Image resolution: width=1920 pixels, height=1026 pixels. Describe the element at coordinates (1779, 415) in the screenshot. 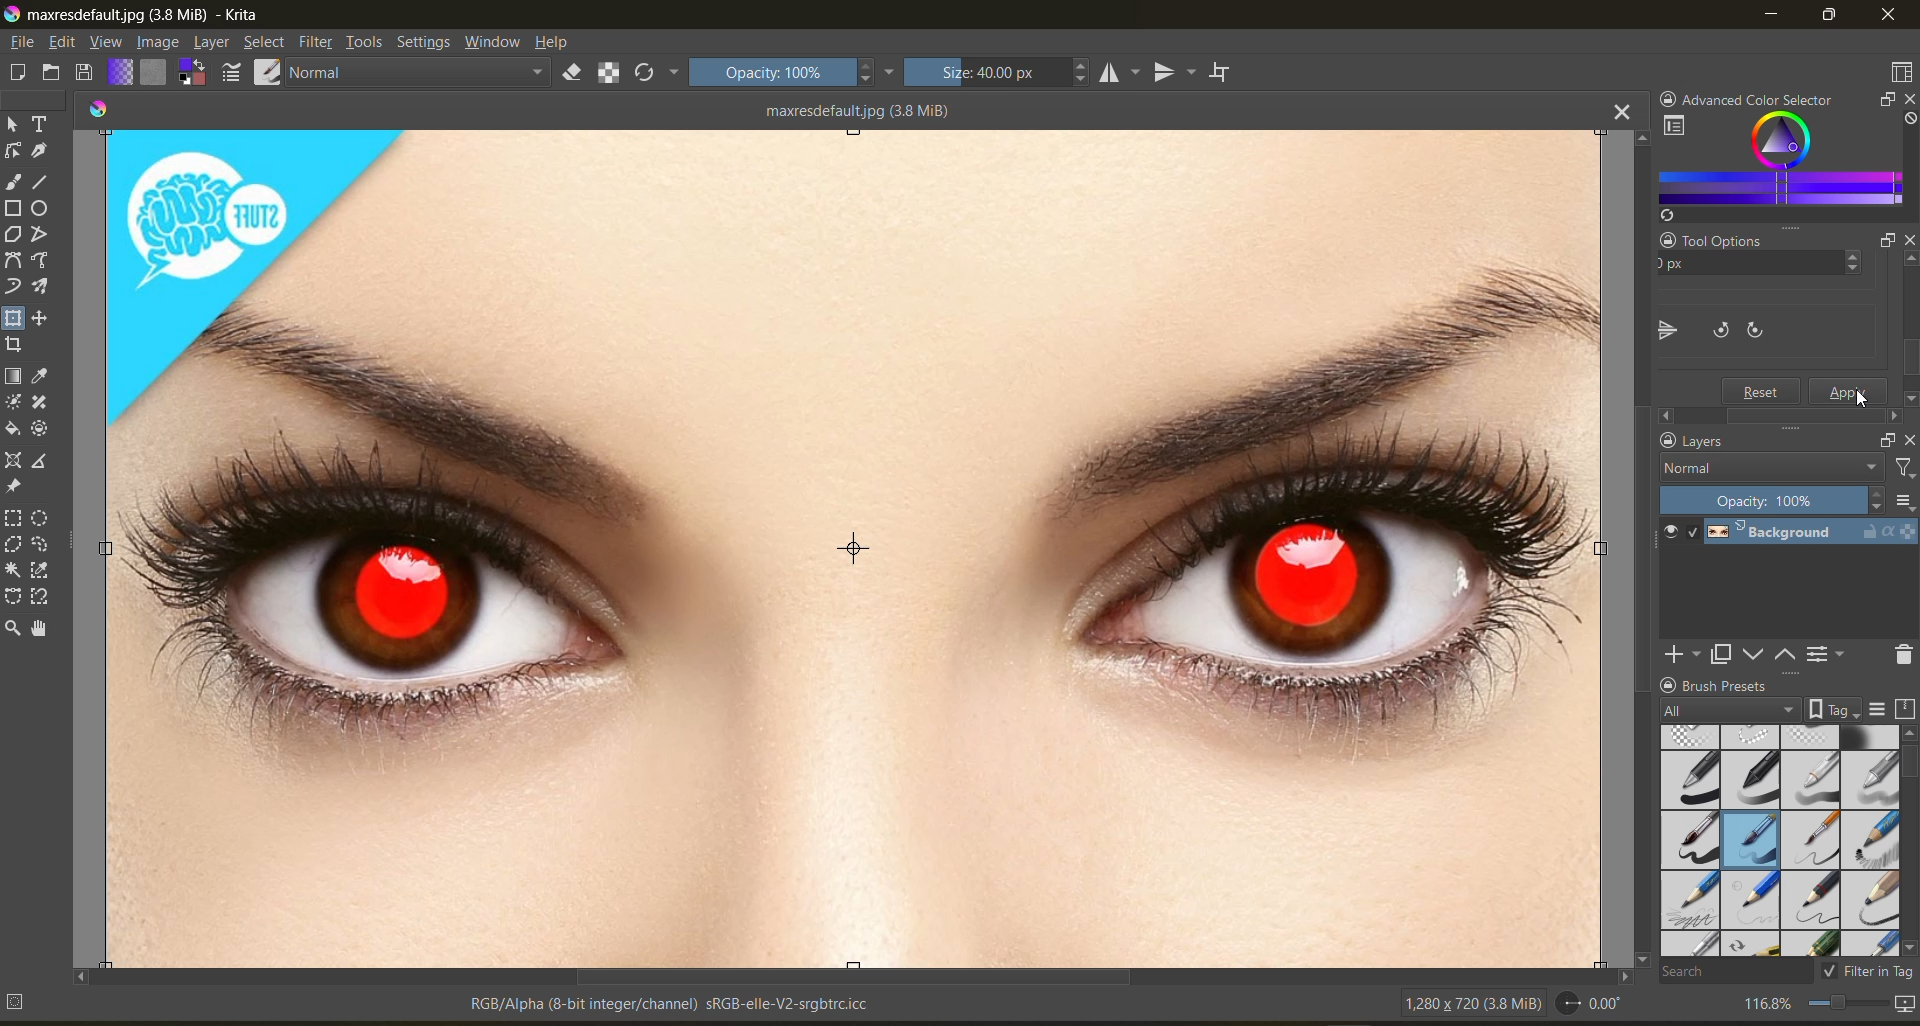

I see `Scroll bar` at that location.